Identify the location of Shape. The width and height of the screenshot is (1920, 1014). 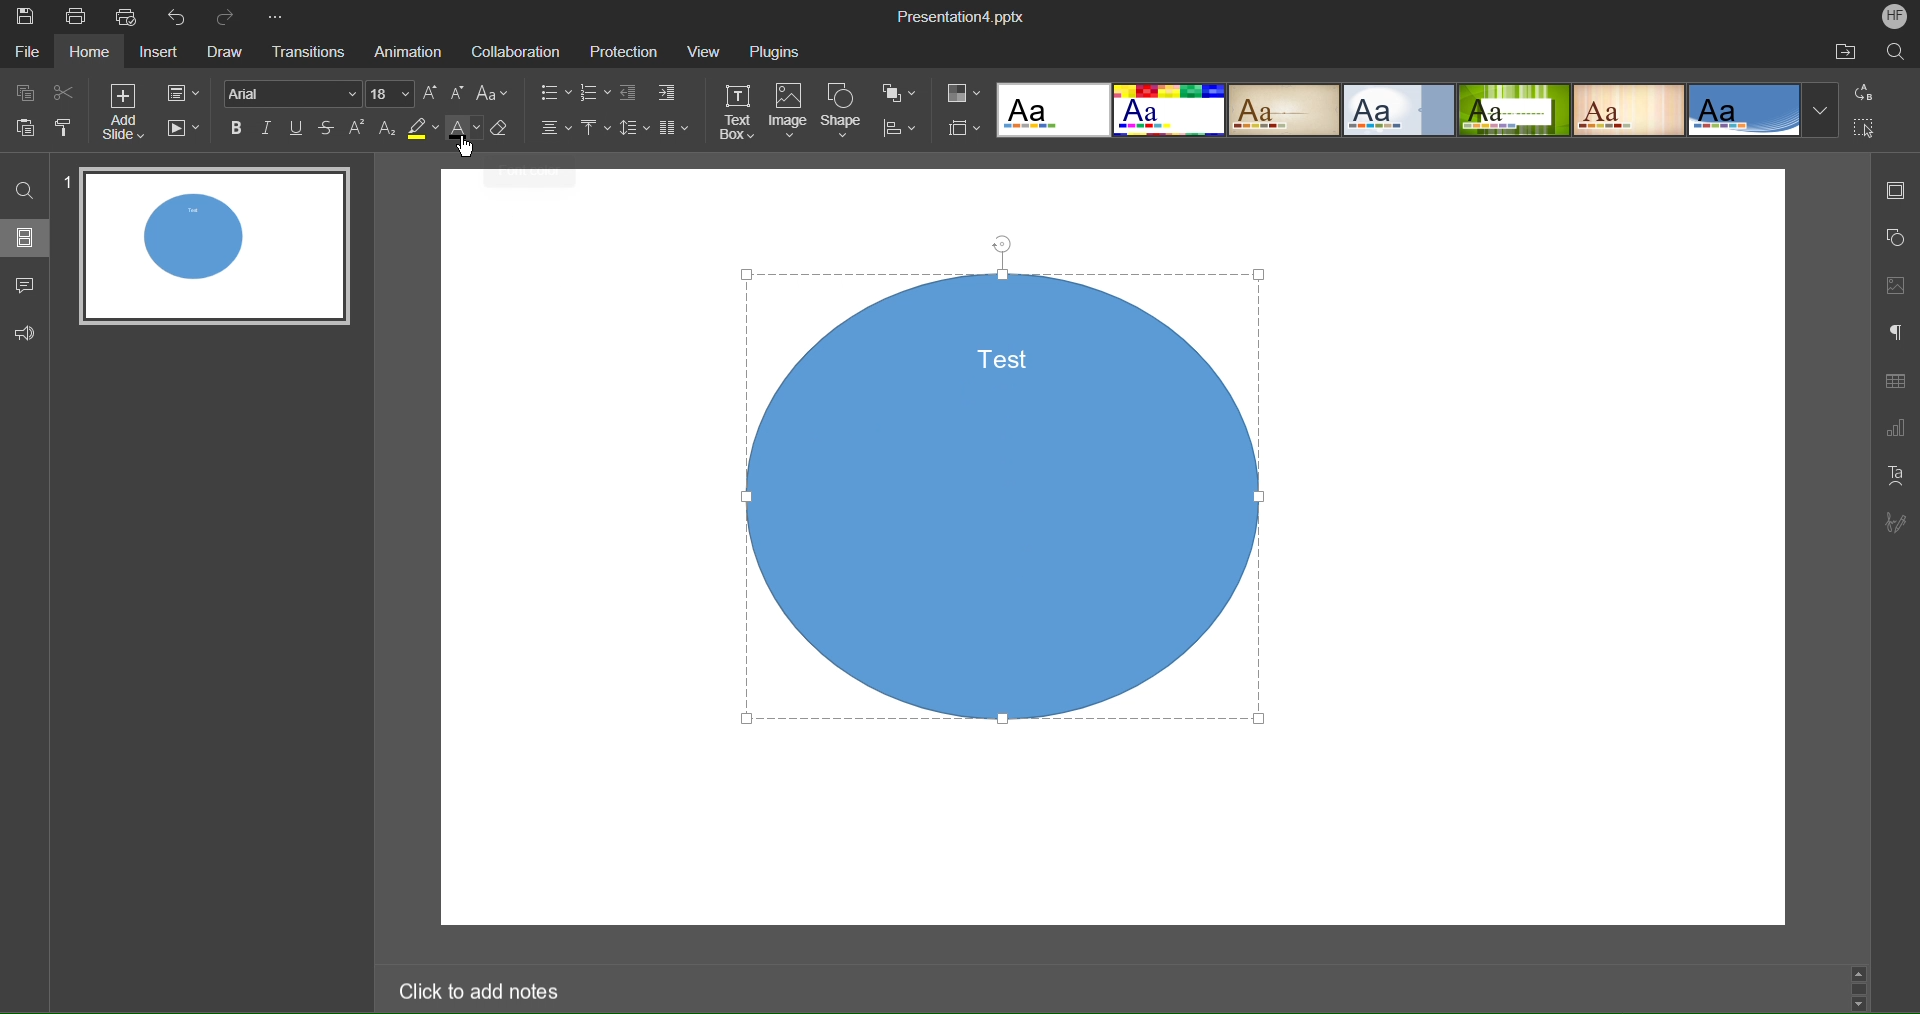
(845, 112).